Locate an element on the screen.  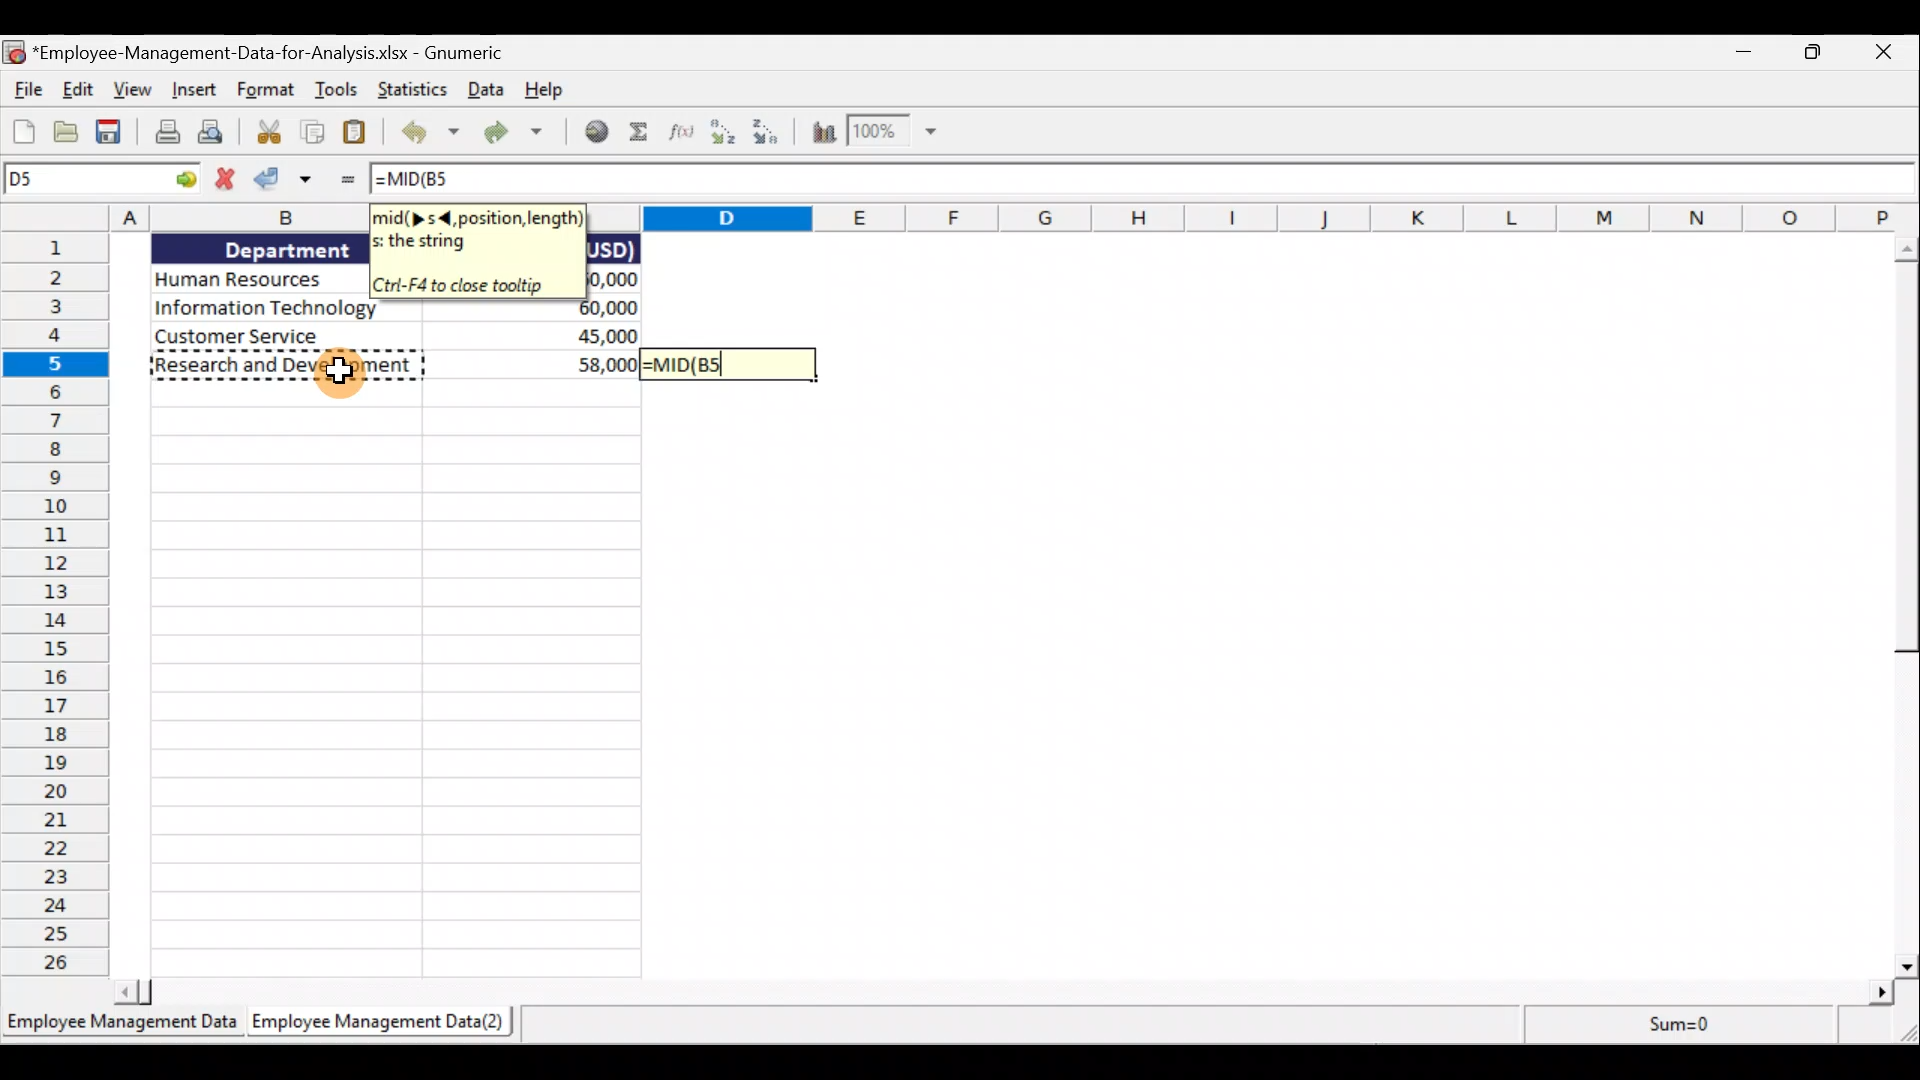
=MID(B5 is located at coordinates (737, 364).